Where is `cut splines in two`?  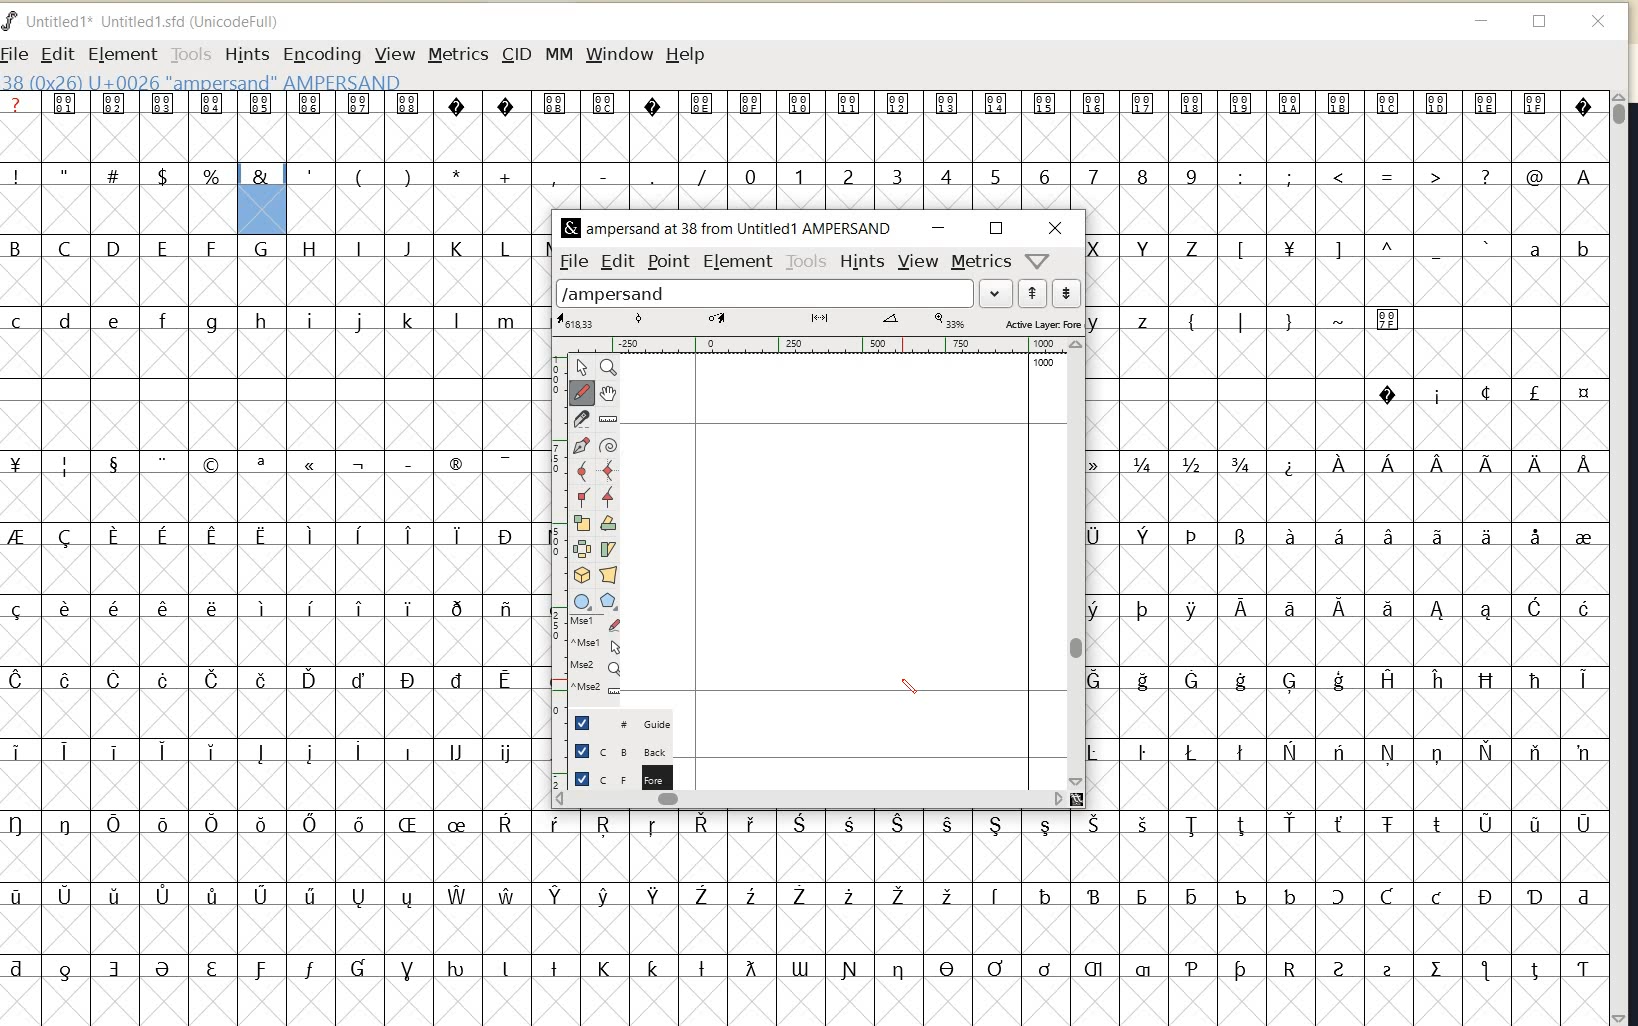
cut splines in two is located at coordinates (580, 419).